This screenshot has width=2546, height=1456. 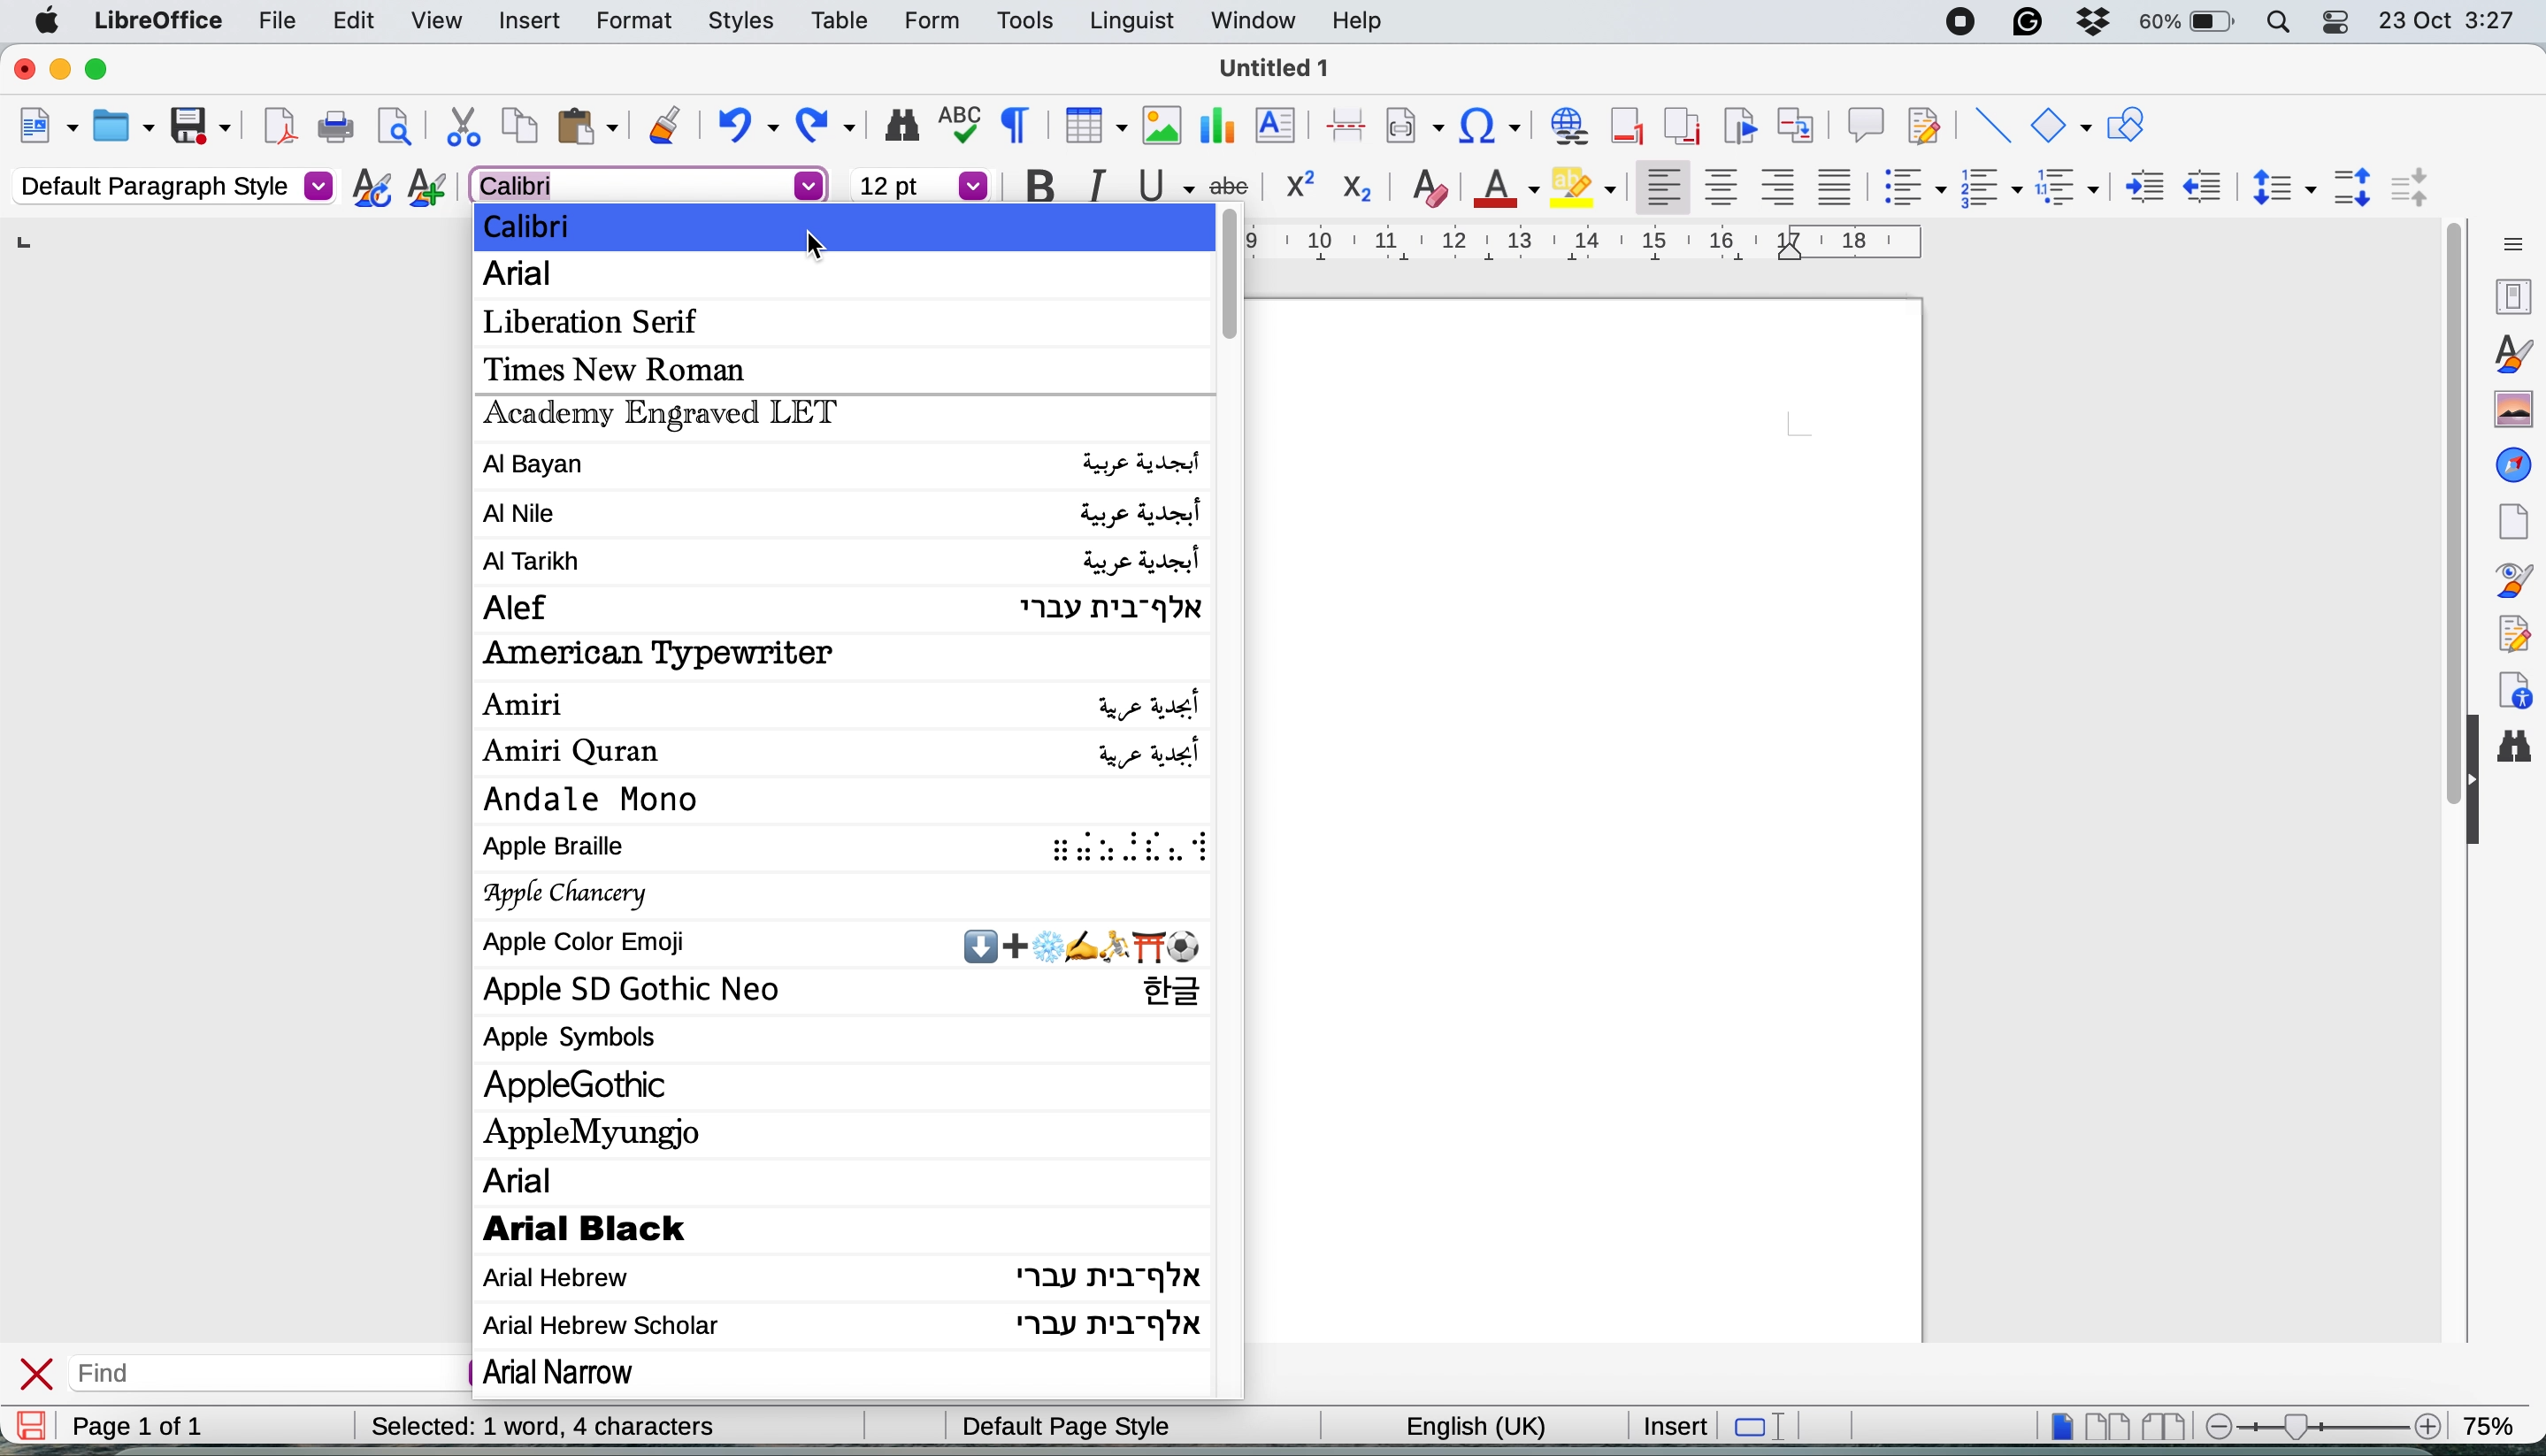 What do you see at coordinates (580, 1041) in the screenshot?
I see `apply symbols` at bounding box center [580, 1041].